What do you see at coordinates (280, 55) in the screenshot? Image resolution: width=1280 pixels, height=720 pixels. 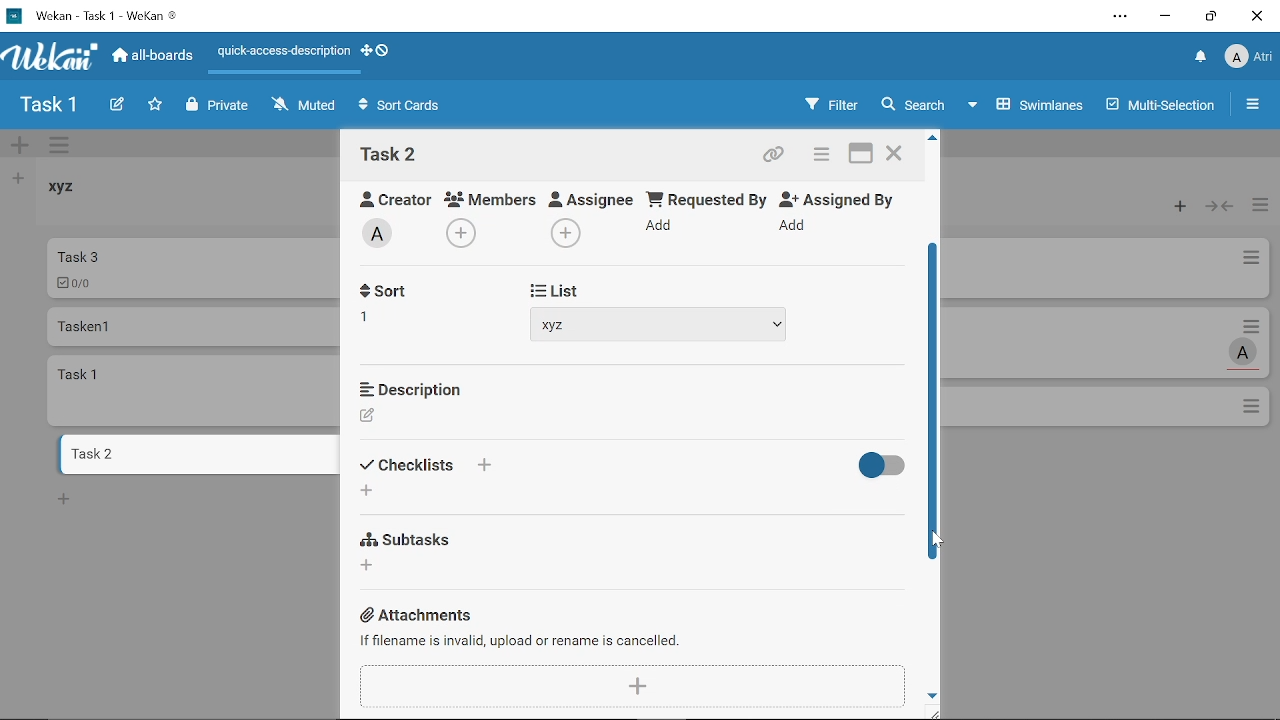 I see `Quick access description` at bounding box center [280, 55].